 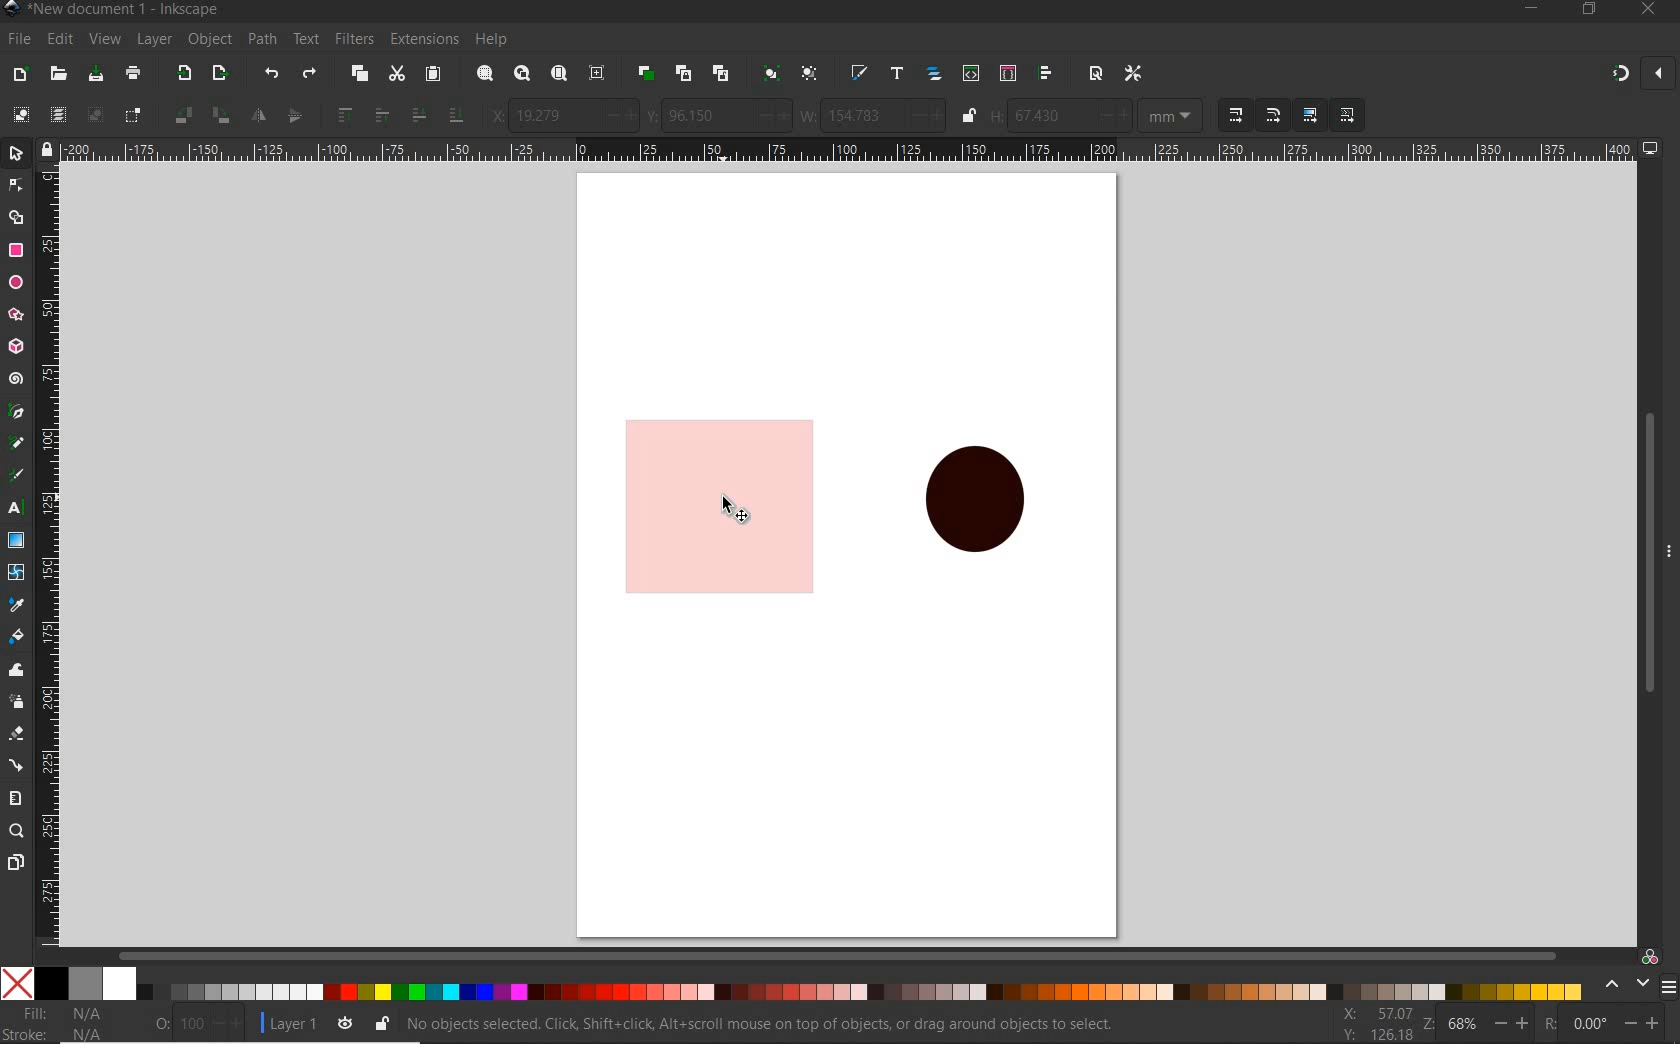 I want to click on deselect, so click(x=95, y=117).